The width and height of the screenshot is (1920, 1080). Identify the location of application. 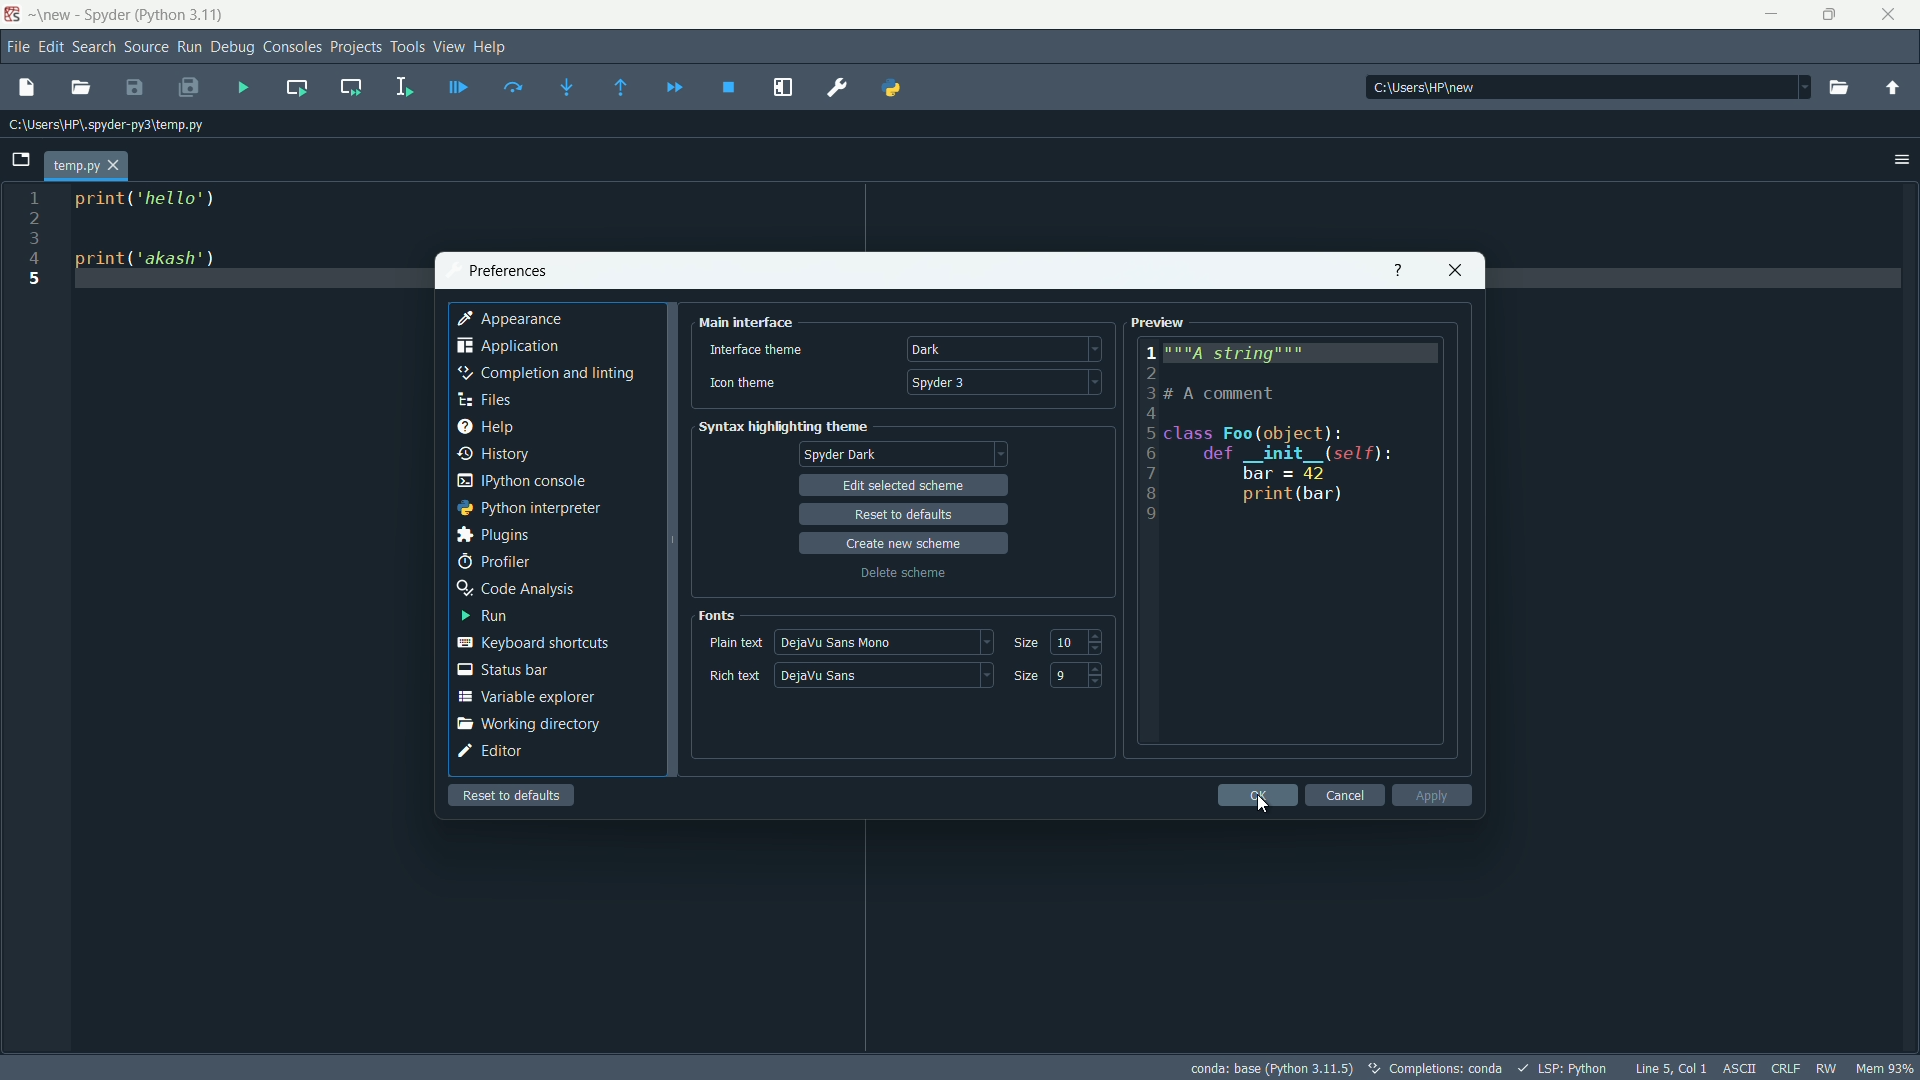
(510, 346).